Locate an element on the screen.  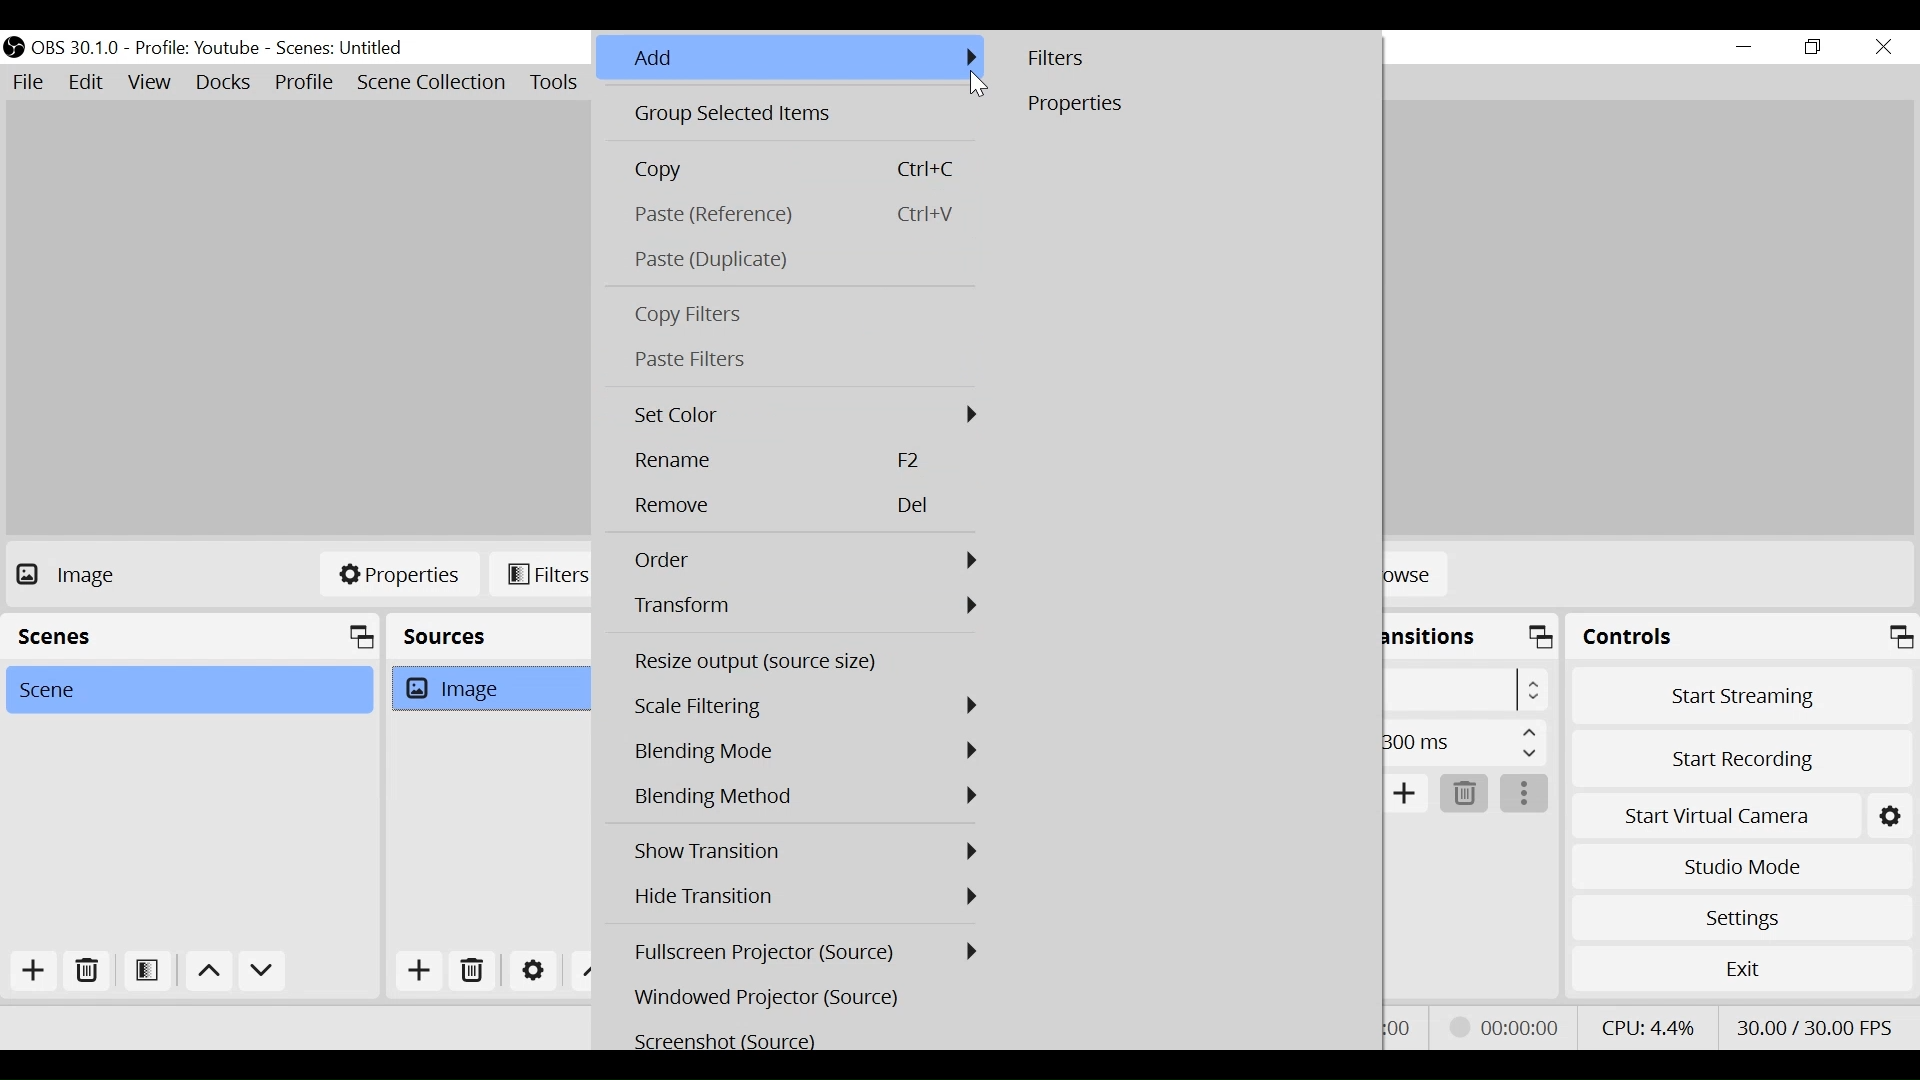
OBS Studio Desktop Icon is located at coordinates (16, 48).